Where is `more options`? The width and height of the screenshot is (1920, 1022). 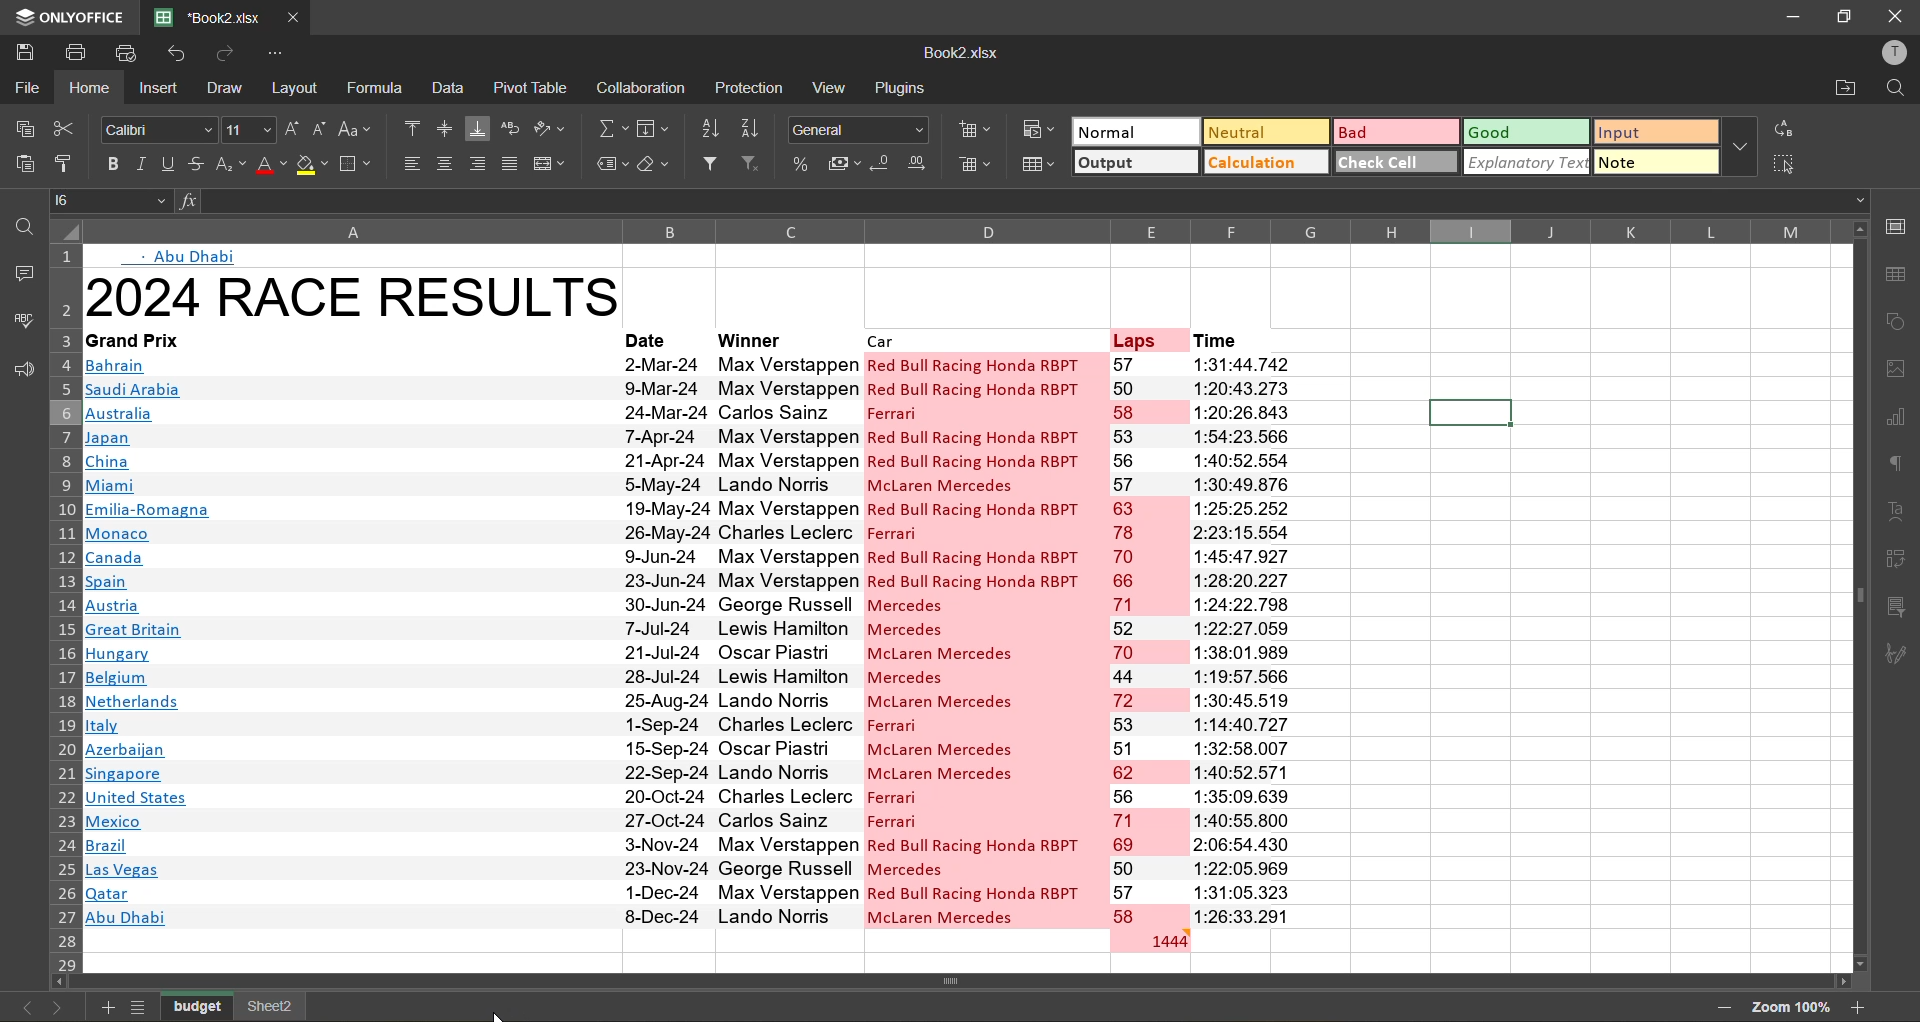 more options is located at coordinates (1741, 143).